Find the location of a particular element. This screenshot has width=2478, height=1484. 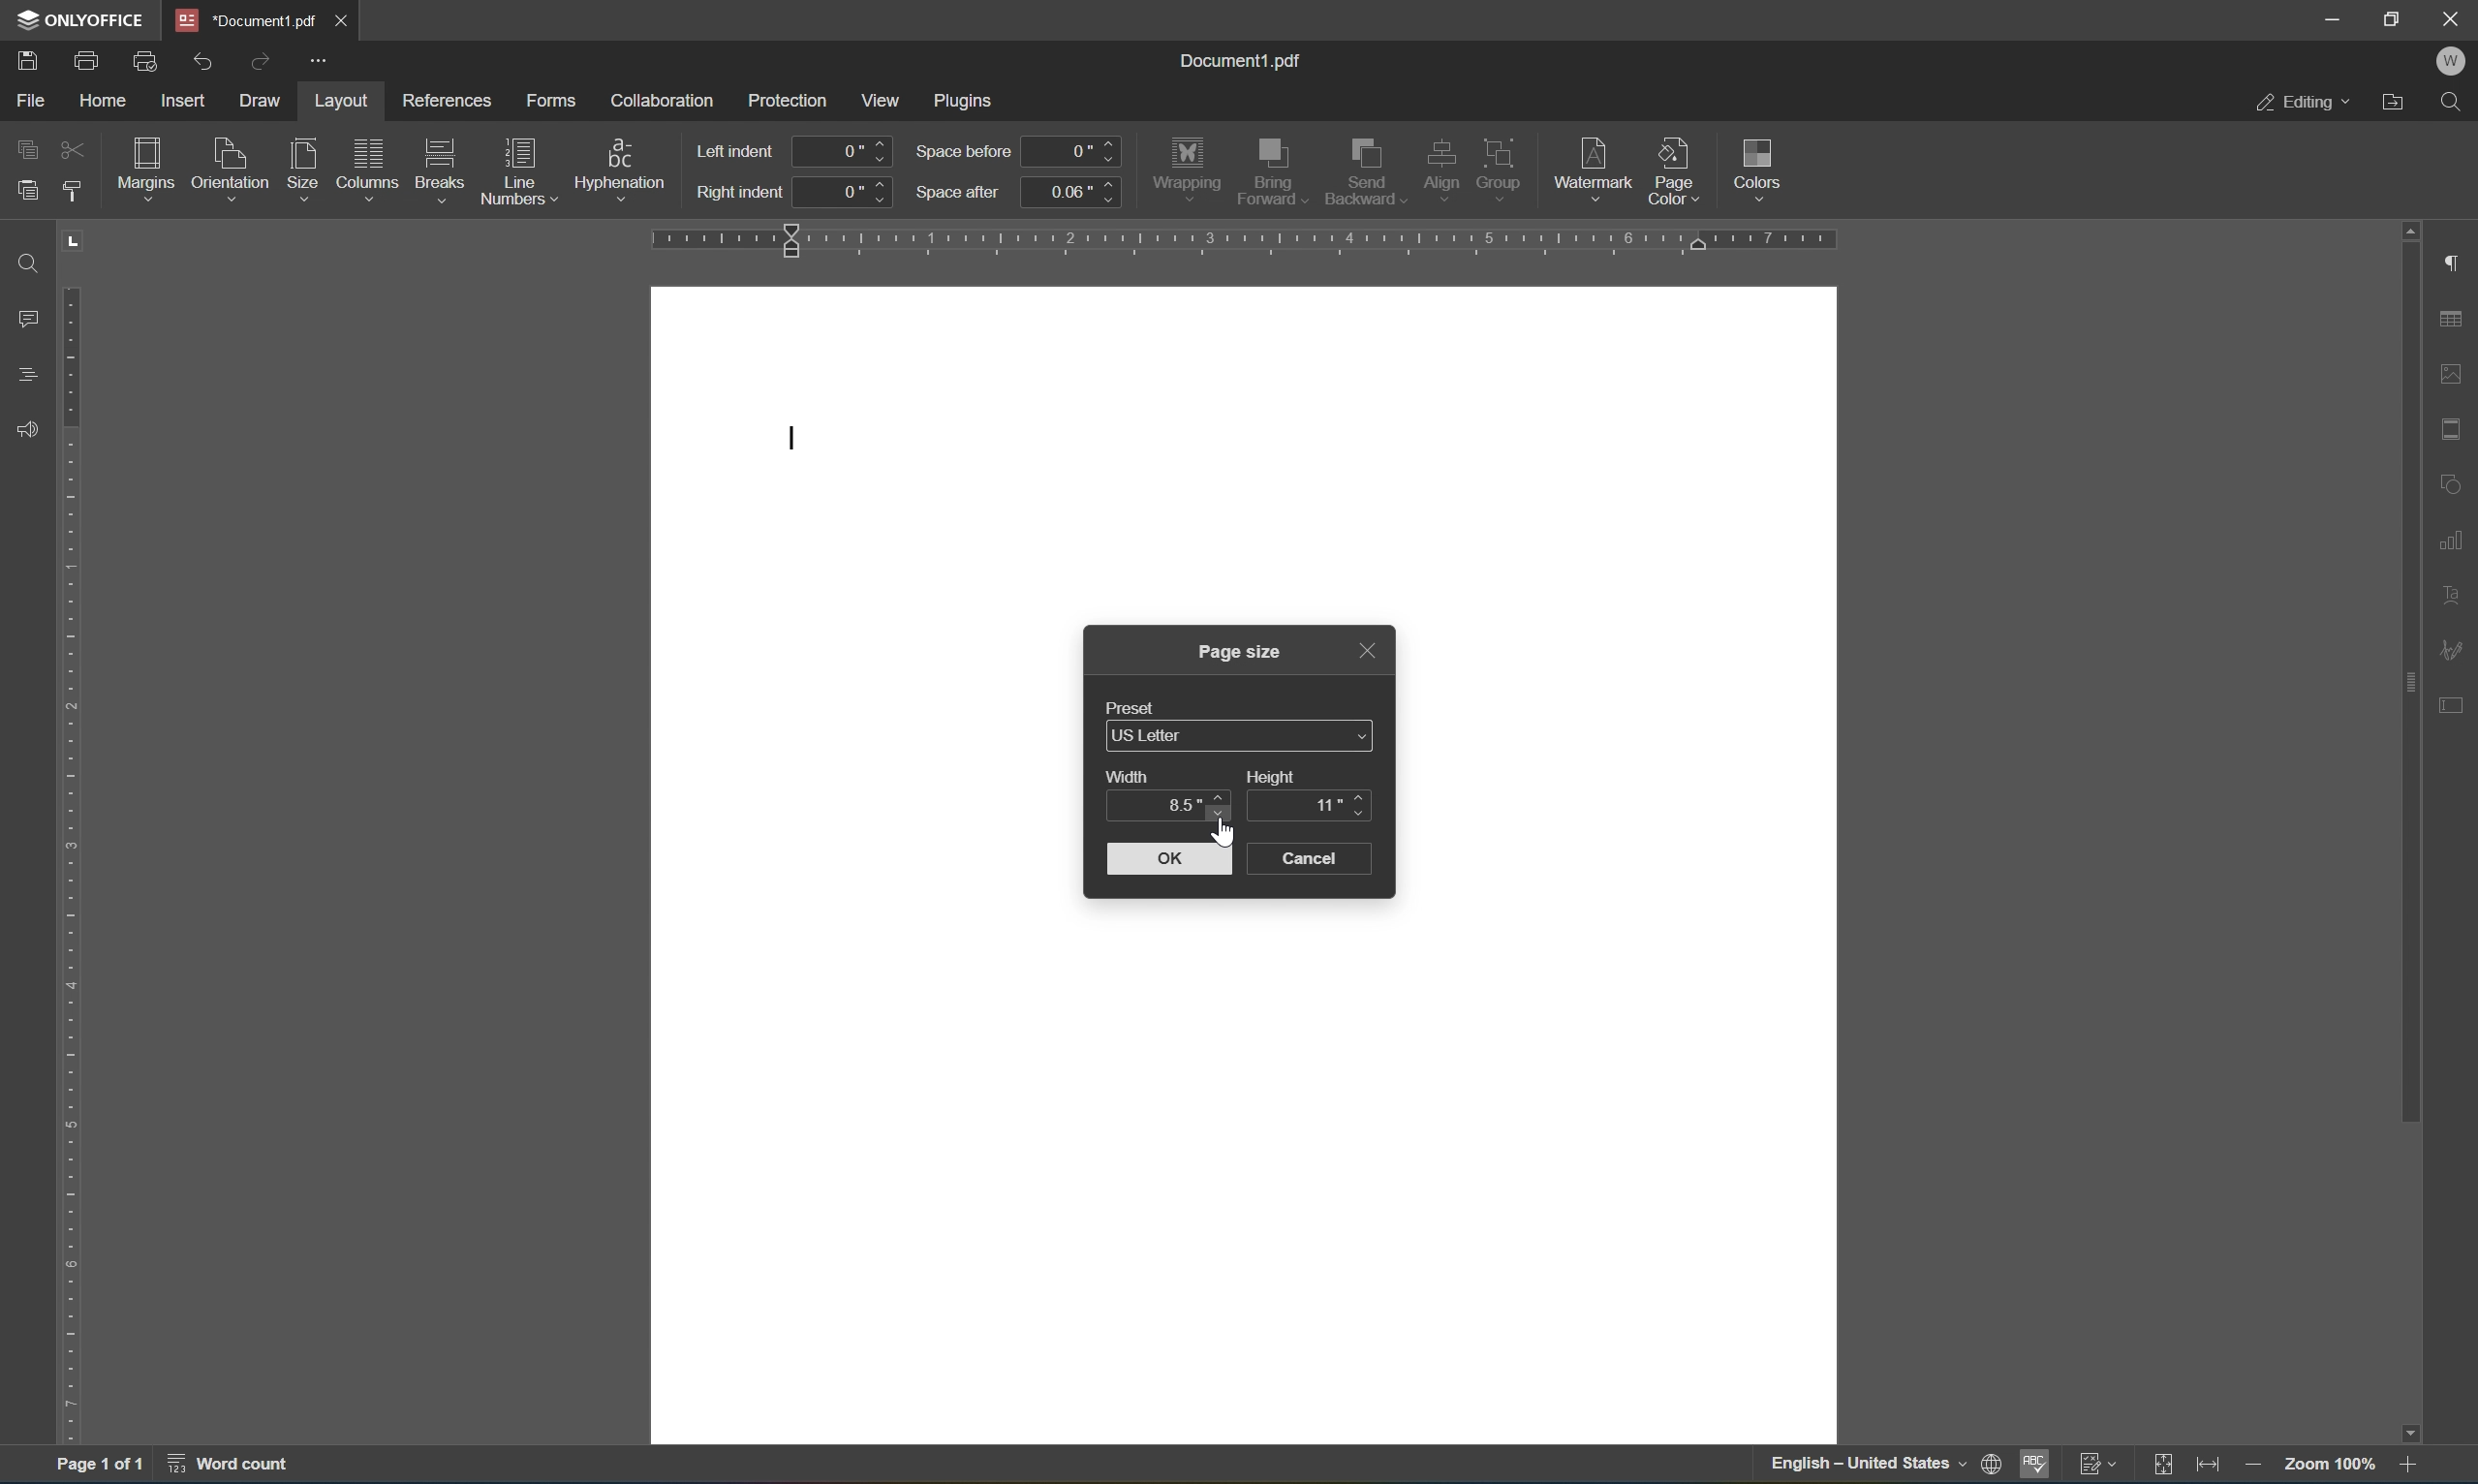

undo is located at coordinates (208, 57).